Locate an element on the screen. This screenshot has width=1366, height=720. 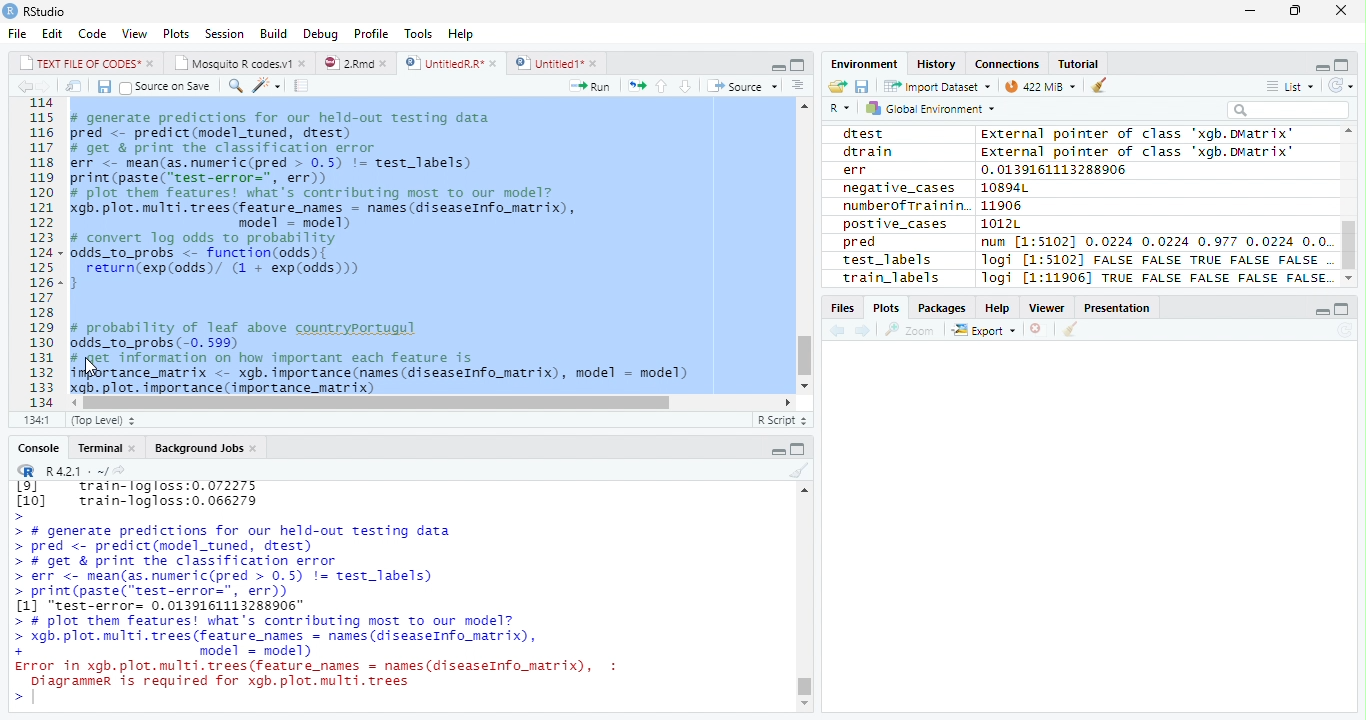
Import dataset is located at coordinates (936, 85).